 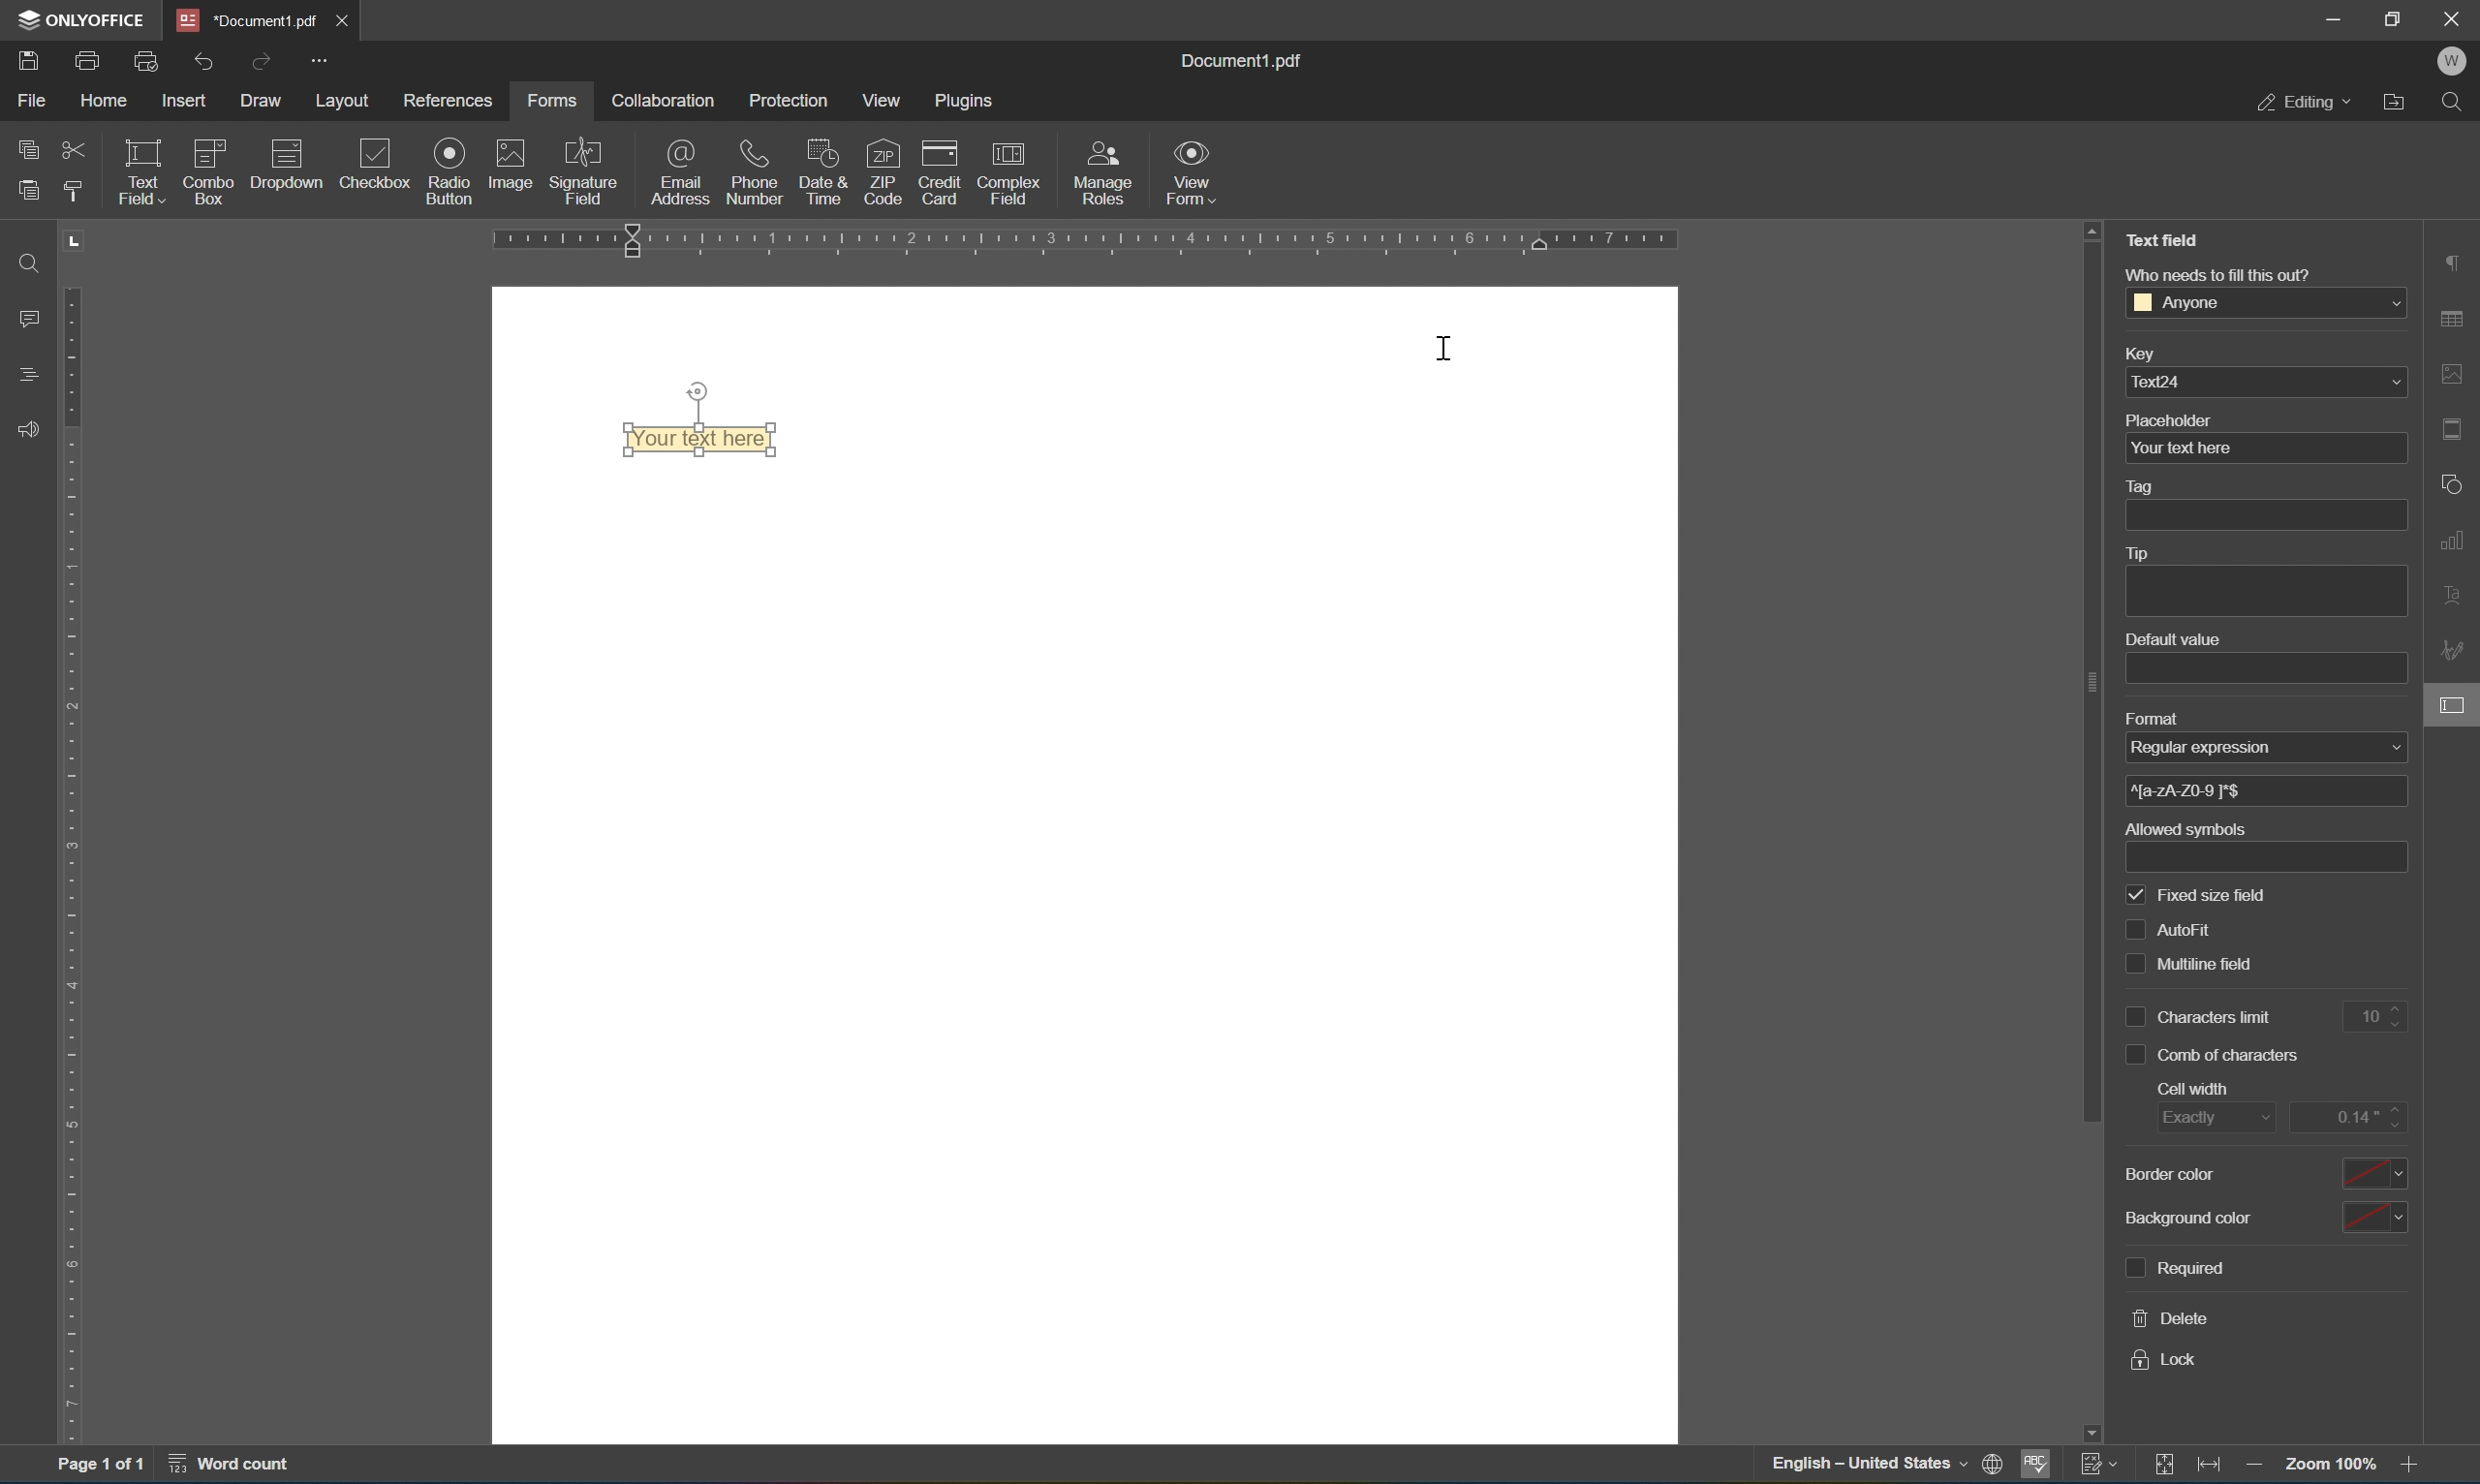 What do you see at coordinates (2303, 100) in the screenshot?
I see `editing` at bounding box center [2303, 100].